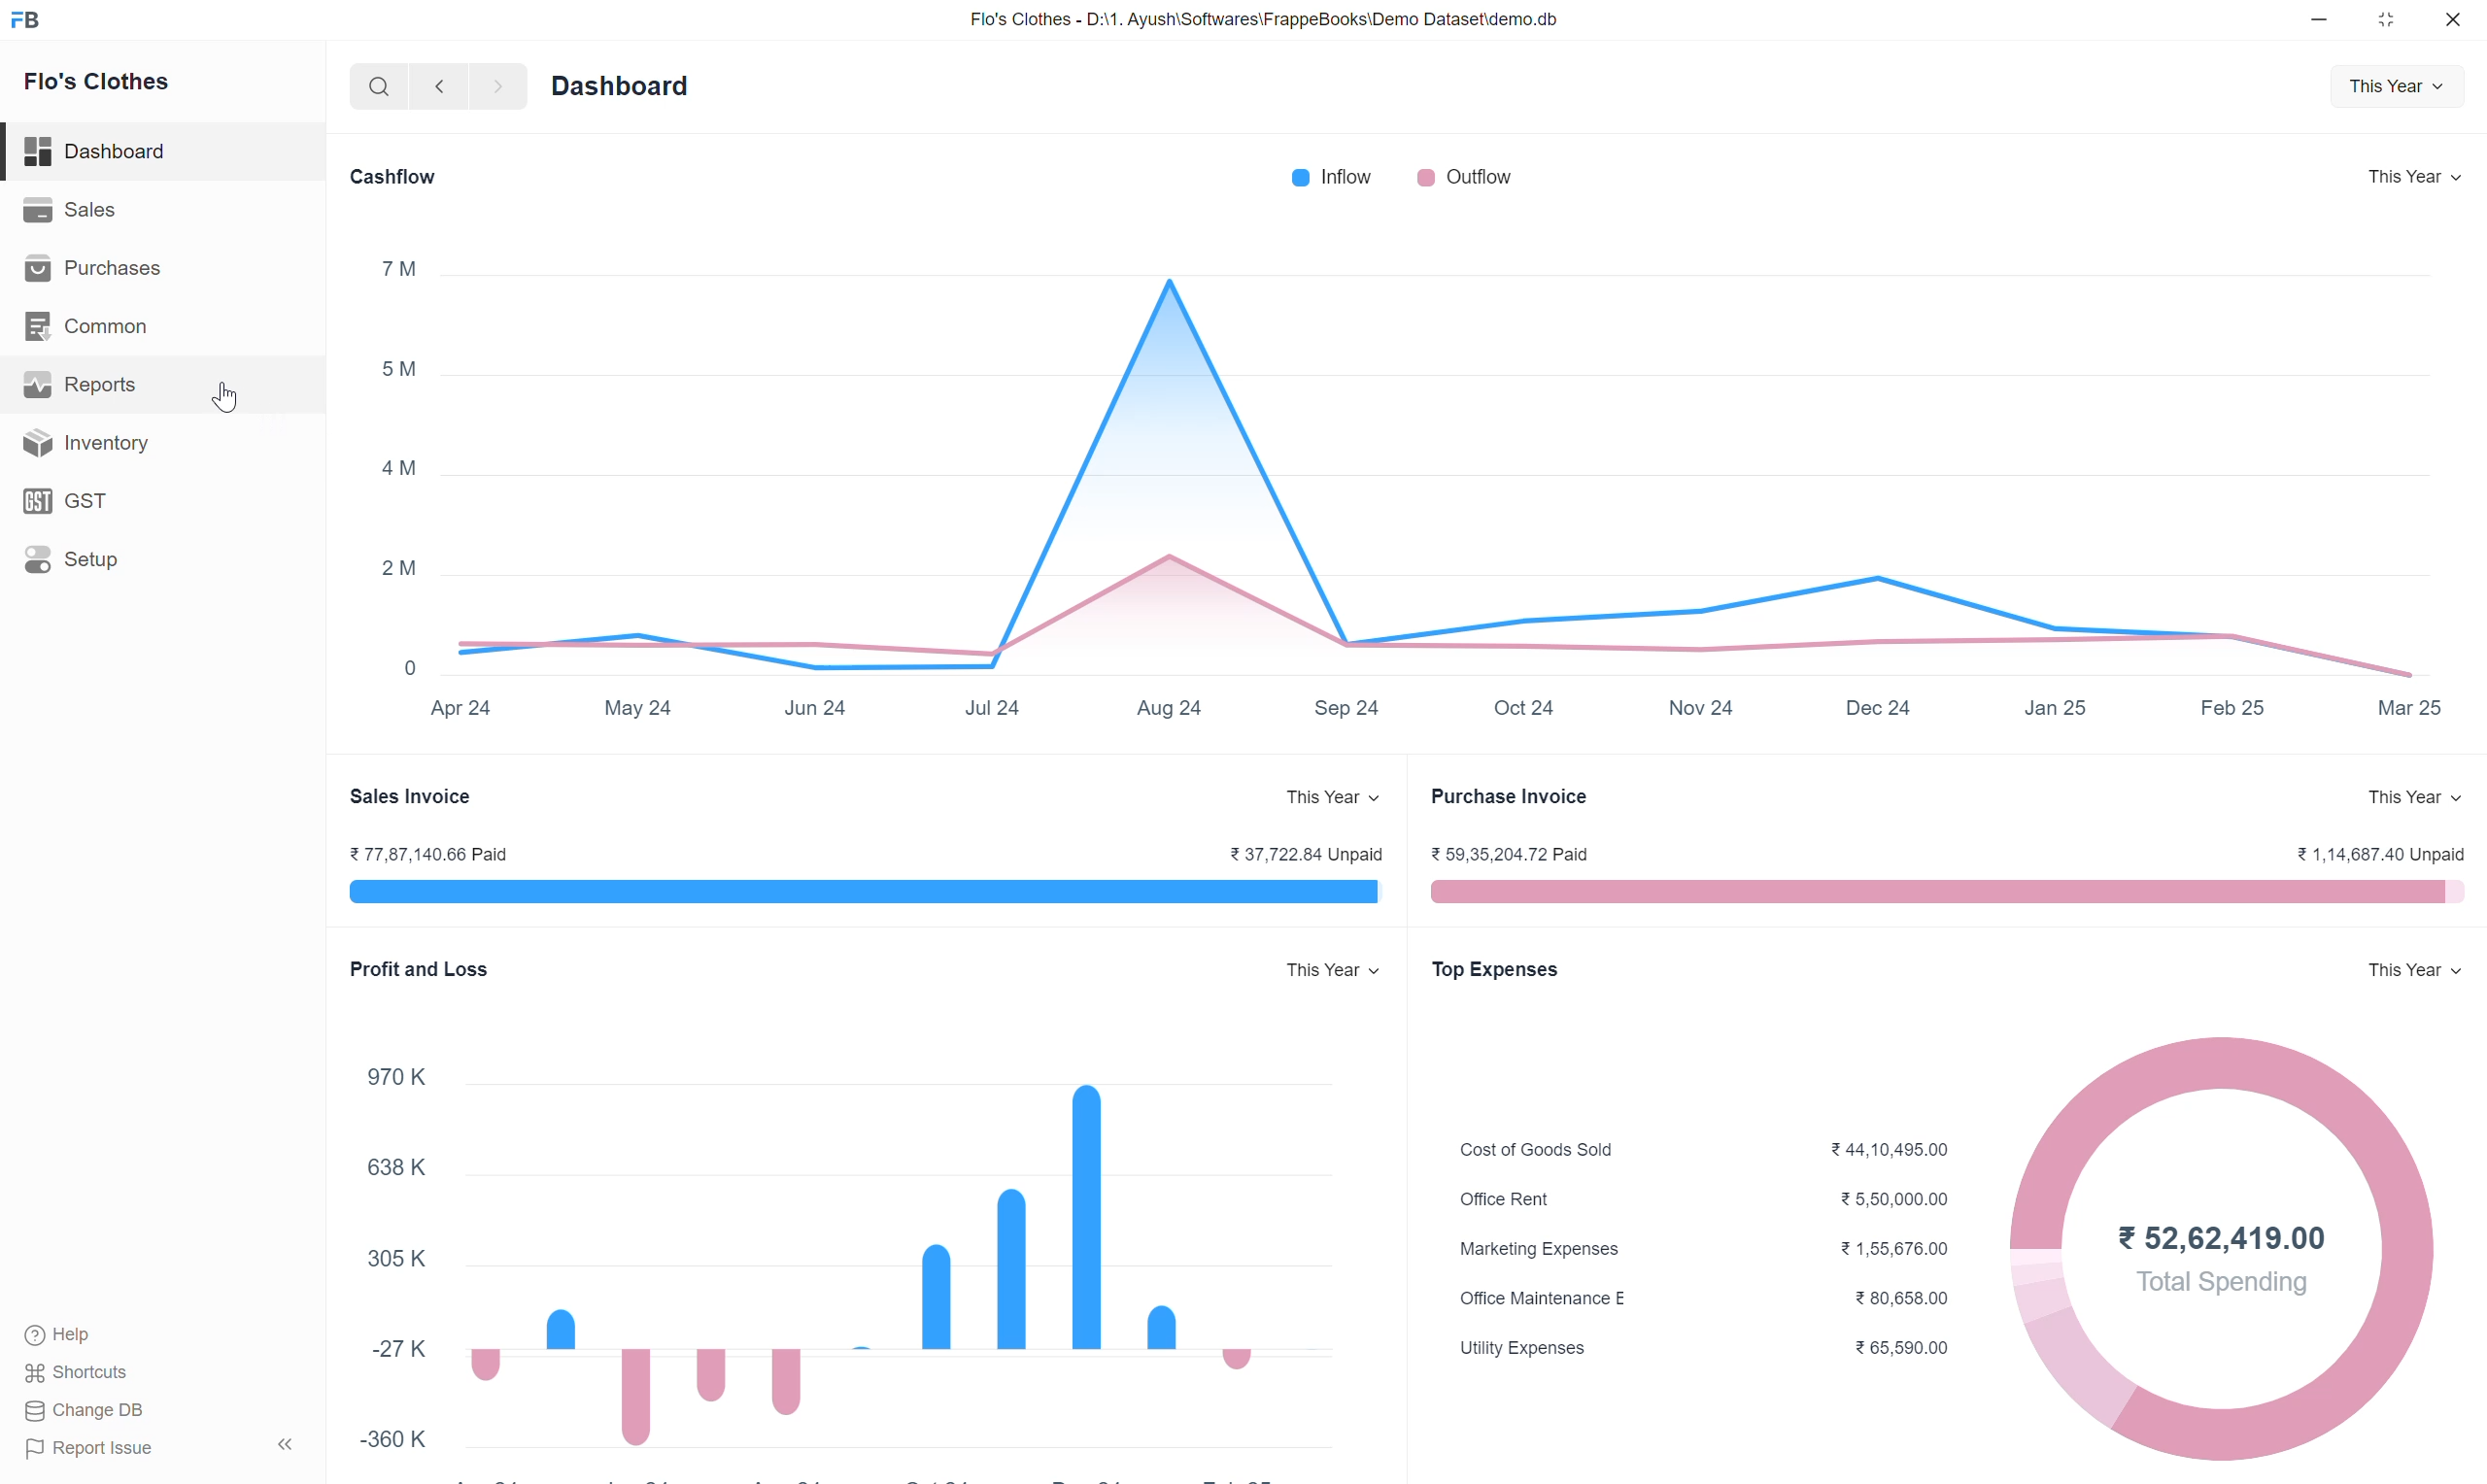  I want to click on Purchases, so click(110, 270).